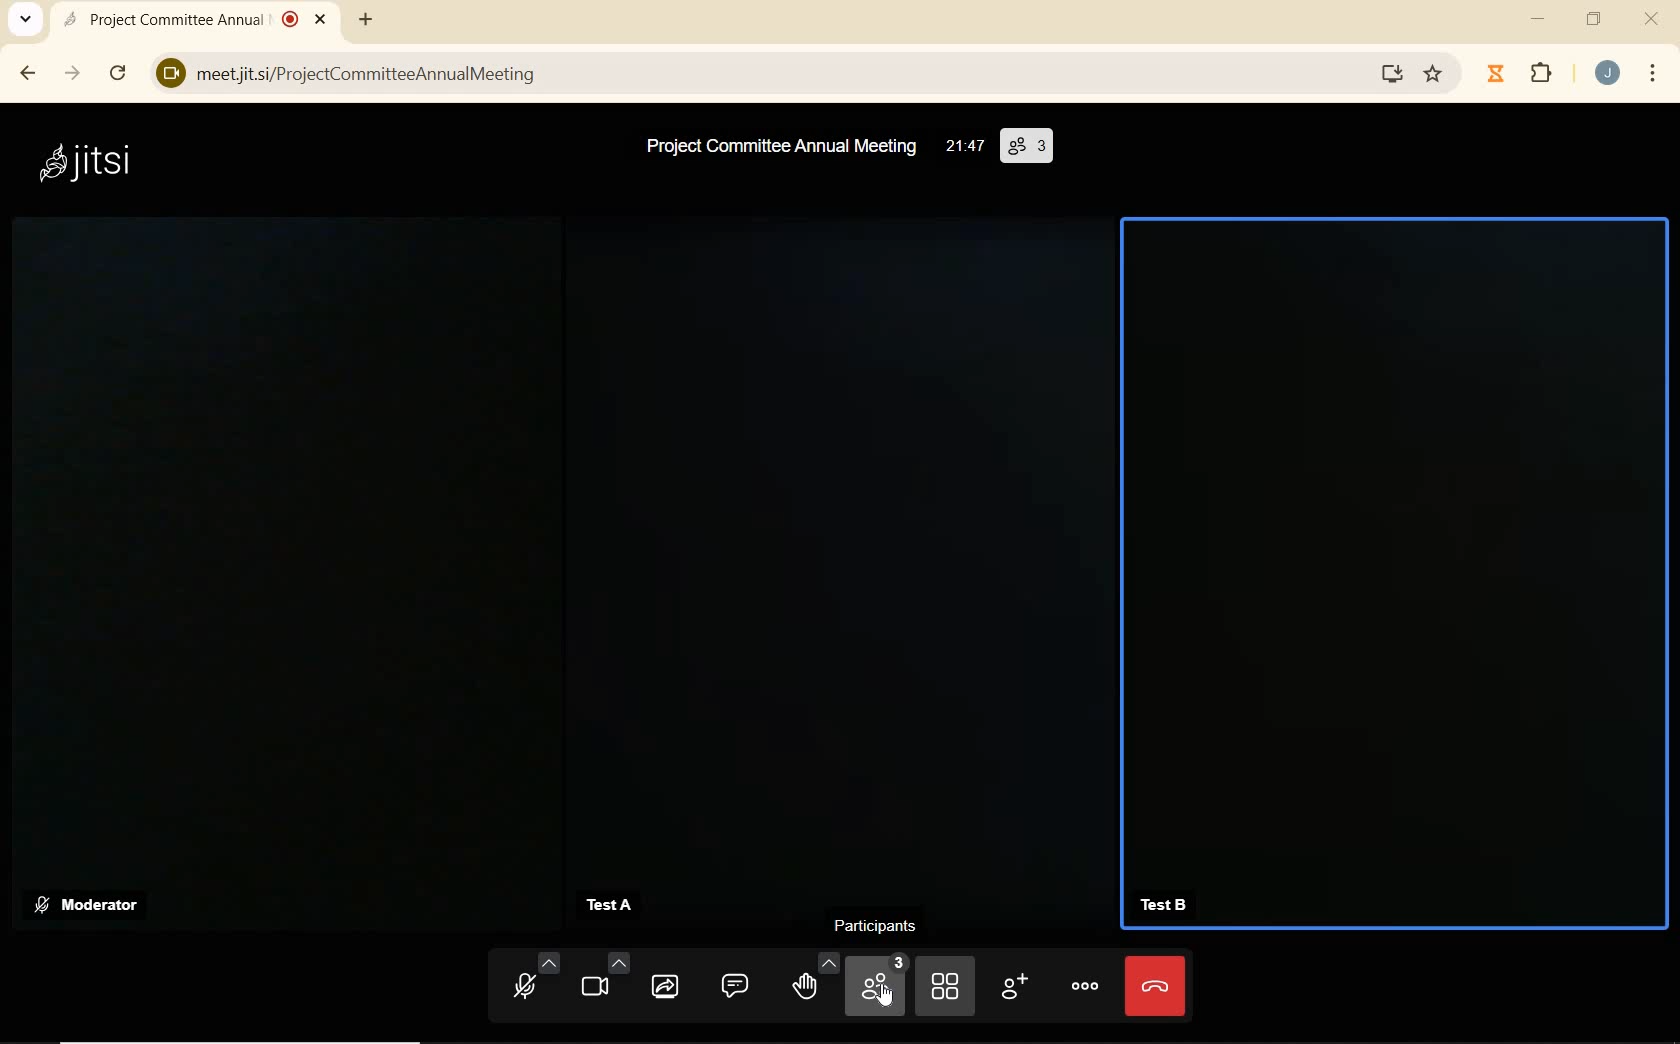 The image size is (1680, 1044). Describe the element at coordinates (1496, 75) in the screenshot. I see `Jibble` at that location.